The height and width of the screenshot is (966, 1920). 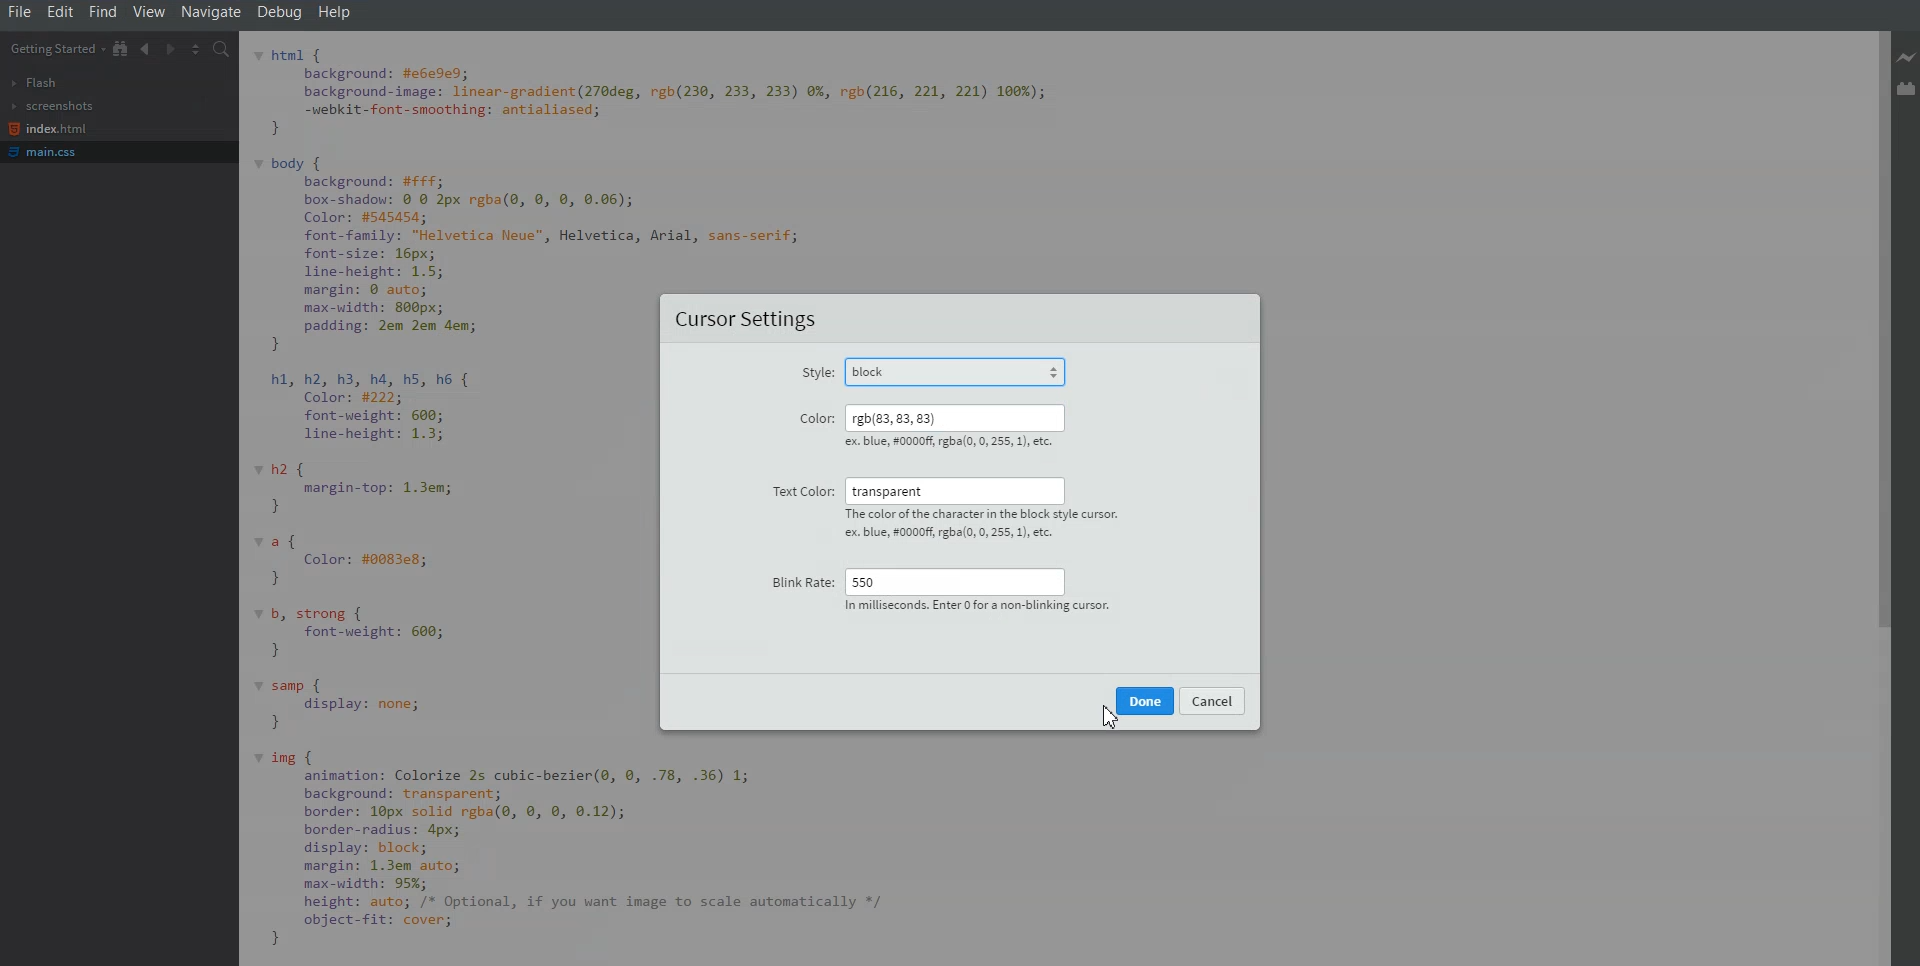 I want to click on Cursor Setting, so click(x=748, y=321).